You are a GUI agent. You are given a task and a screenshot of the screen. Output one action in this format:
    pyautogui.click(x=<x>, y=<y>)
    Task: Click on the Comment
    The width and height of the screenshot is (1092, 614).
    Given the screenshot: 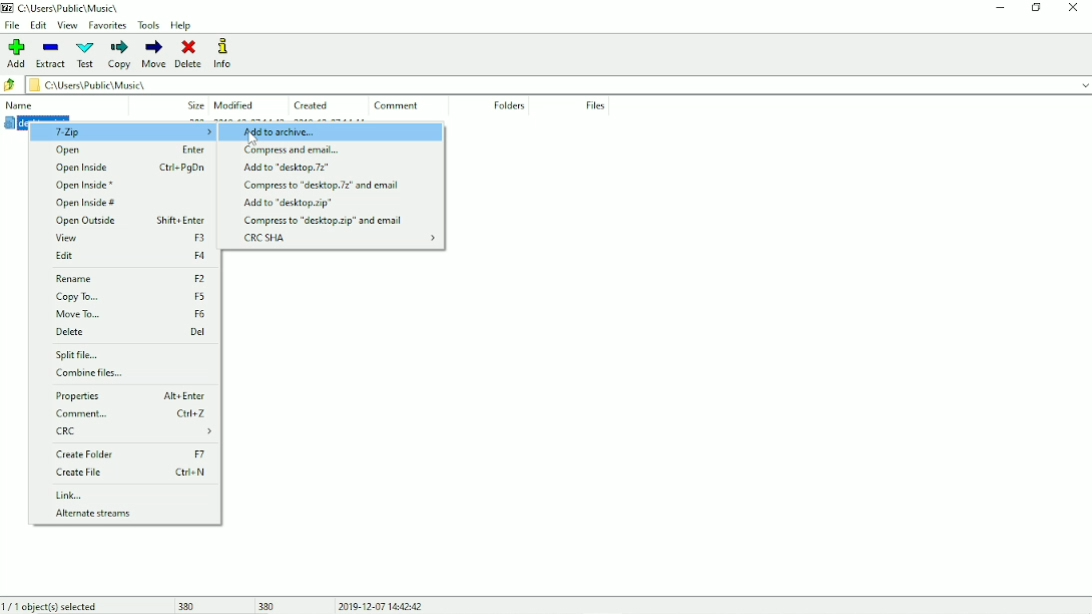 What is the action you would take?
    pyautogui.click(x=130, y=413)
    